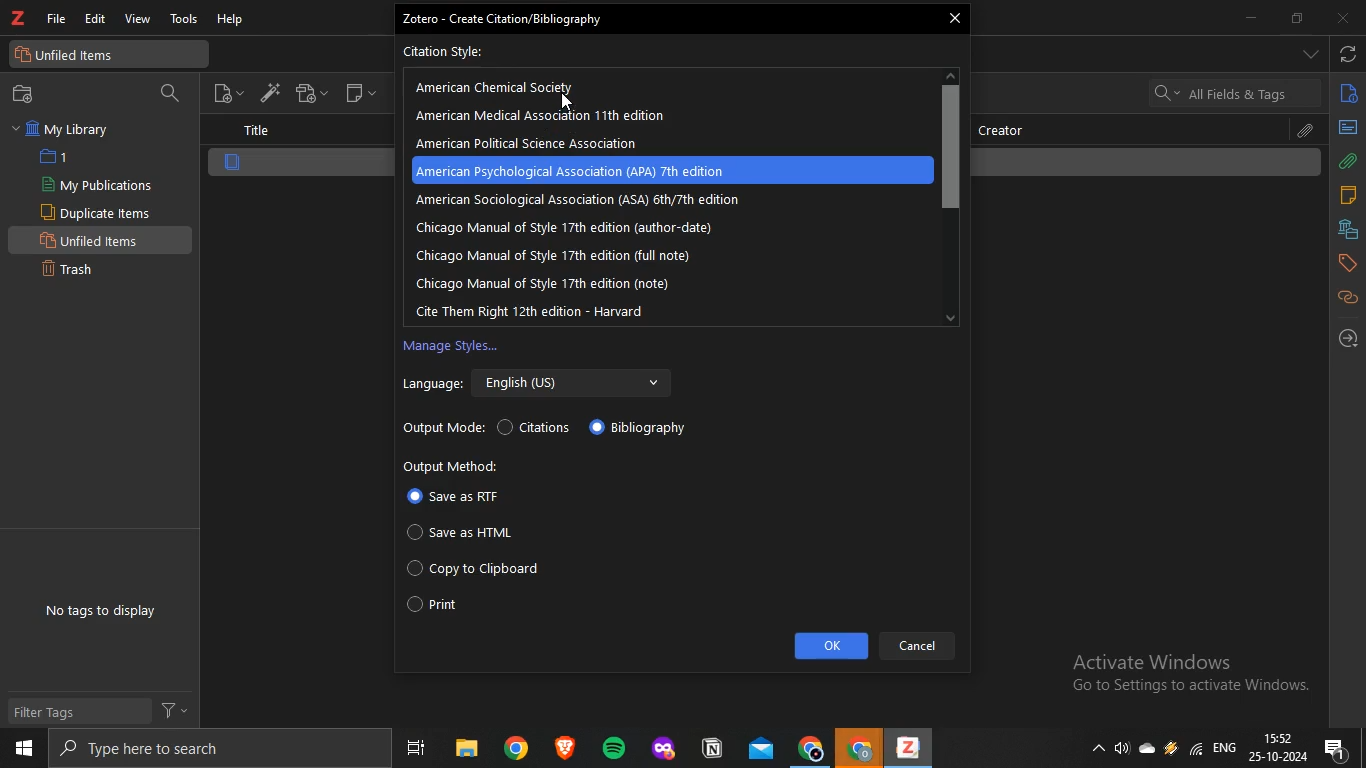 Image resolution: width=1366 pixels, height=768 pixels. What do you see at coordinates (763, 748) in the screenshot?
I see `mail` at bounding box center [763, 748].